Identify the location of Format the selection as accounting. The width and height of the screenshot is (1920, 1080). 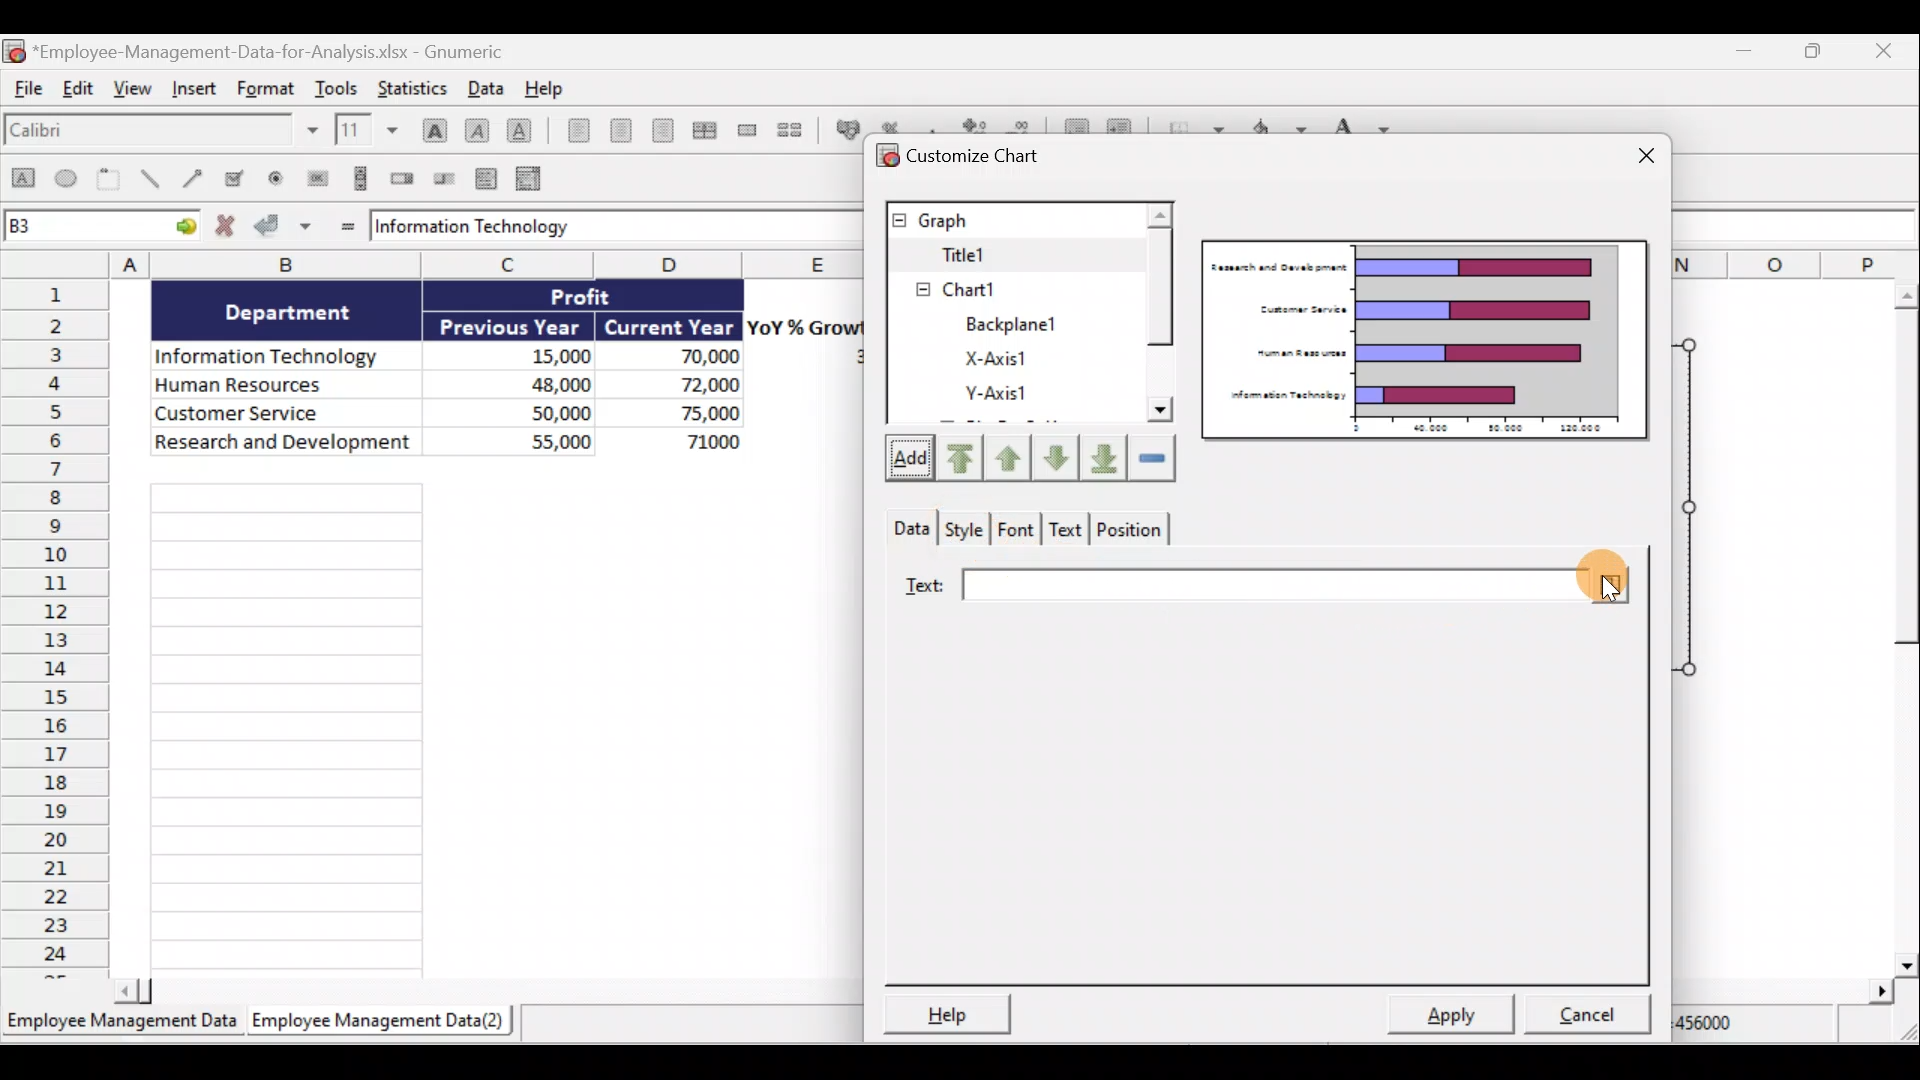
(843, 127).